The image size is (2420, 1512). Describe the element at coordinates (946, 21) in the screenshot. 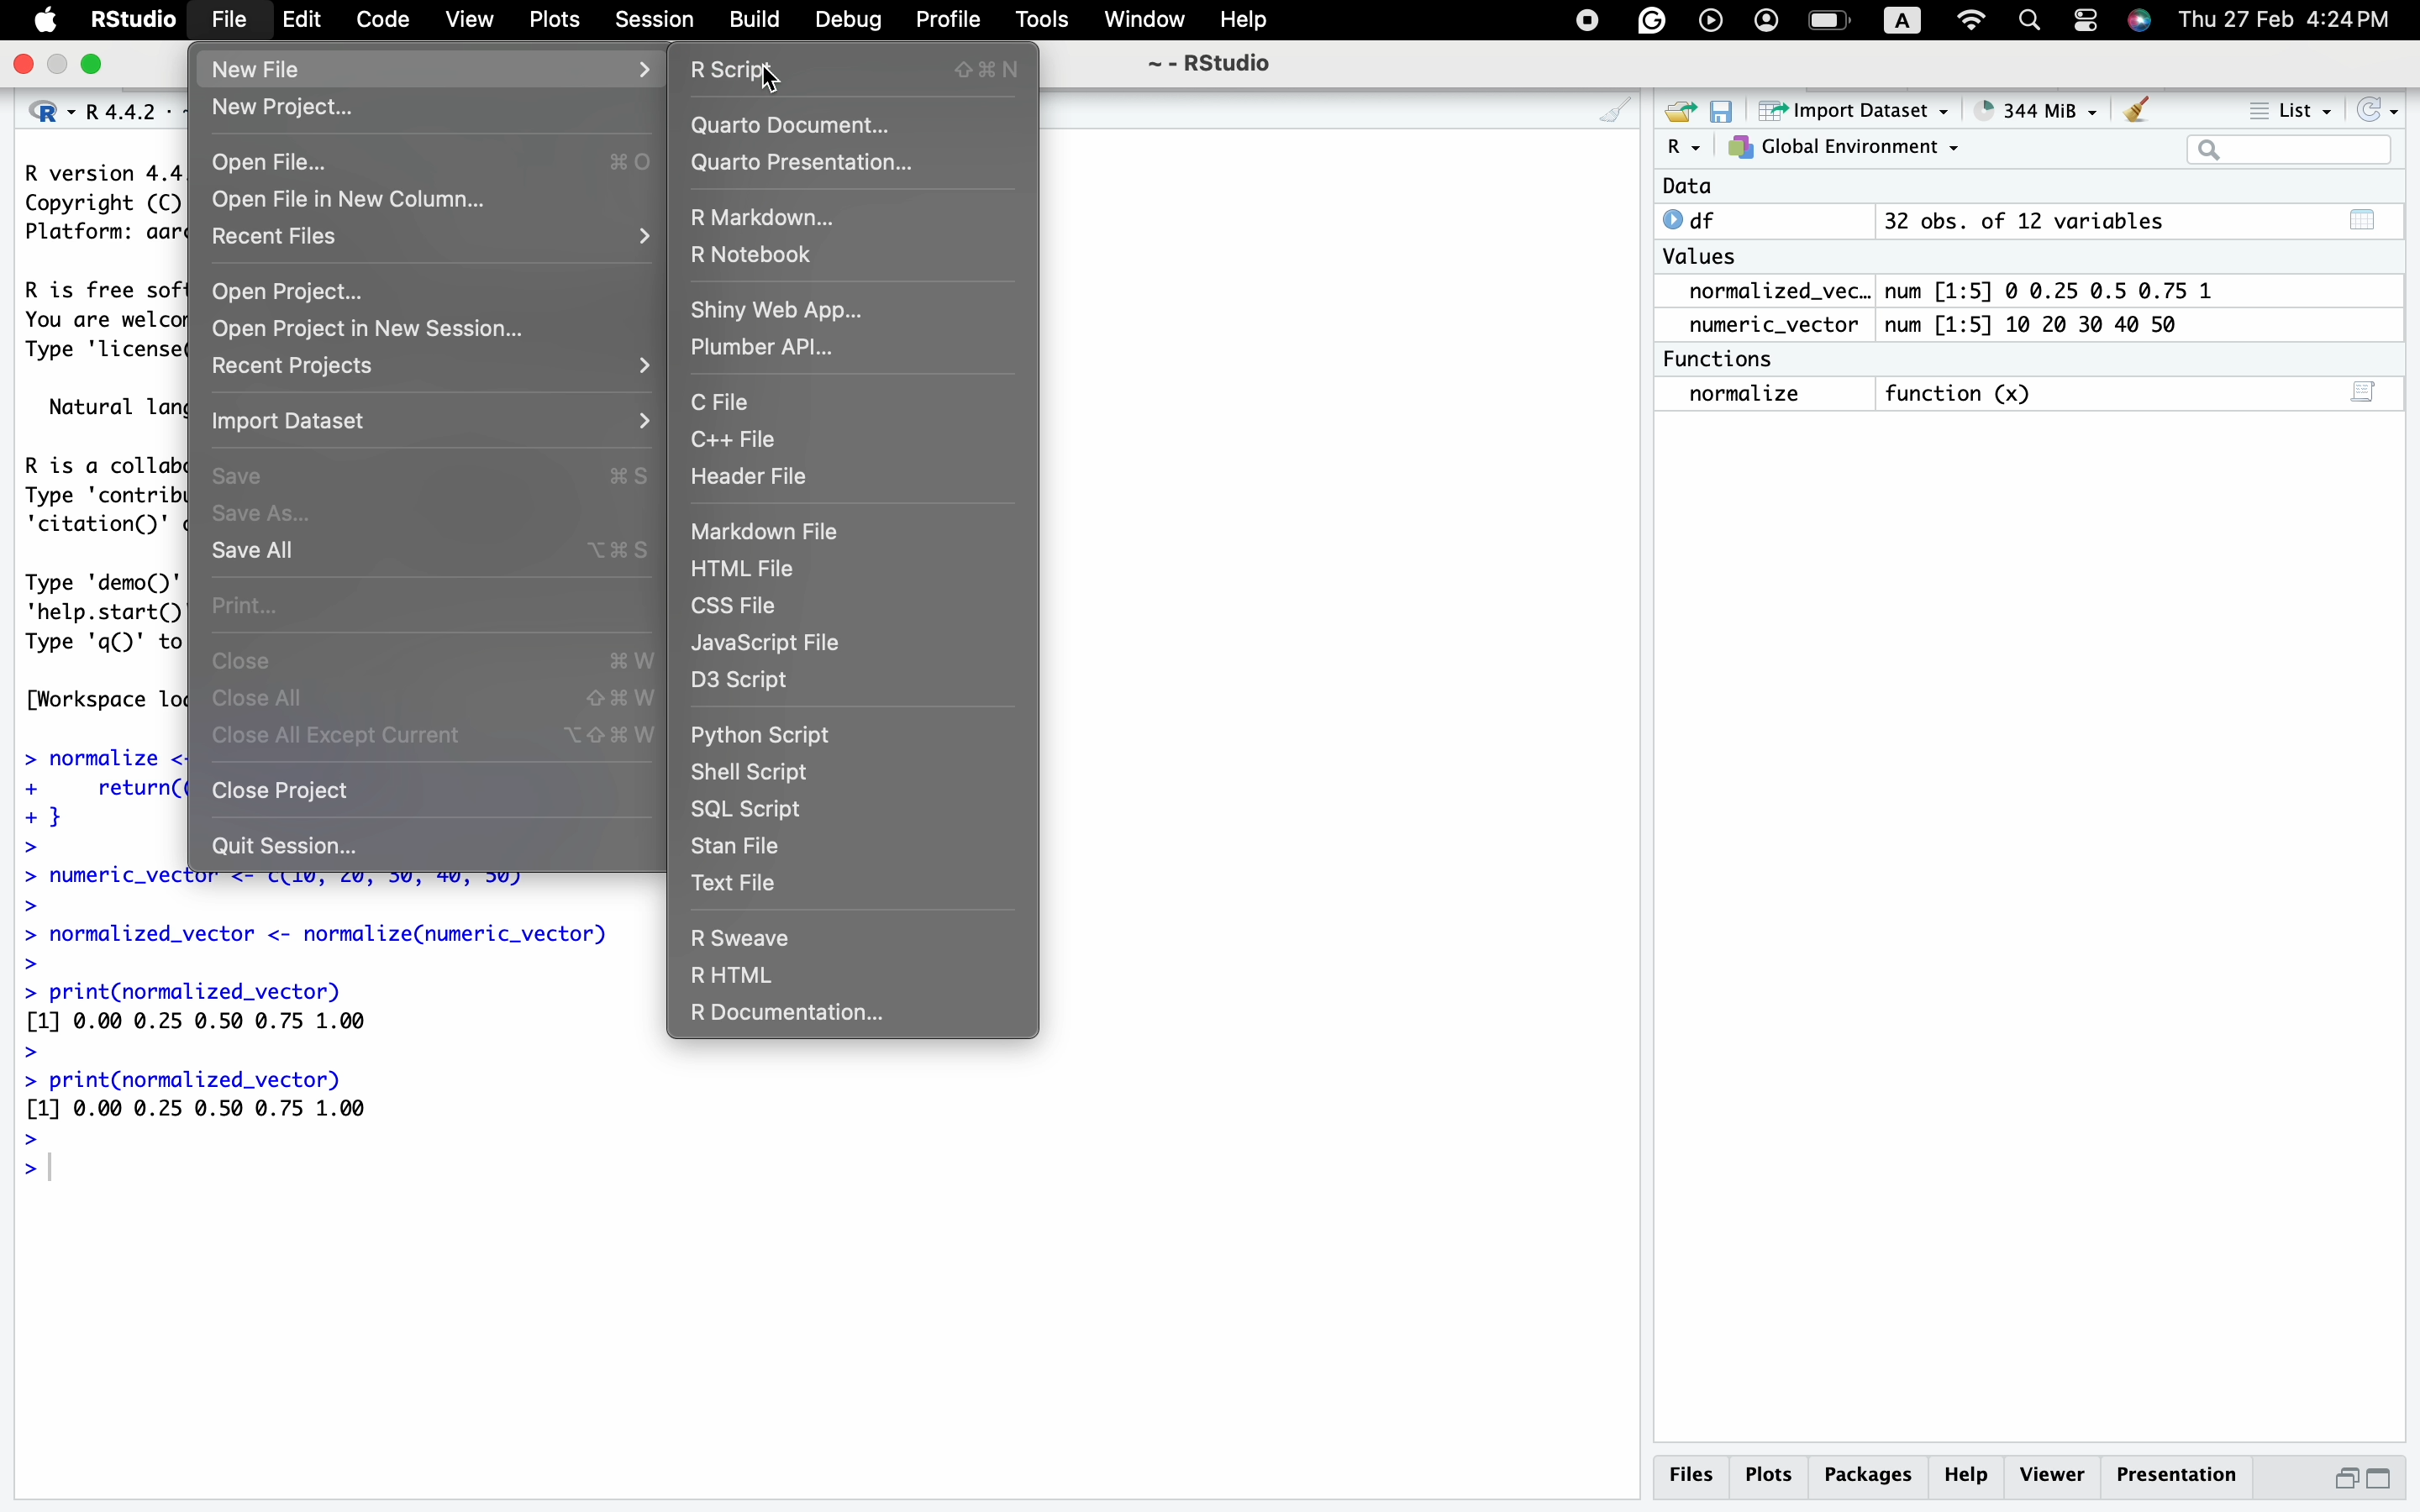

I see `Profile` at that location.